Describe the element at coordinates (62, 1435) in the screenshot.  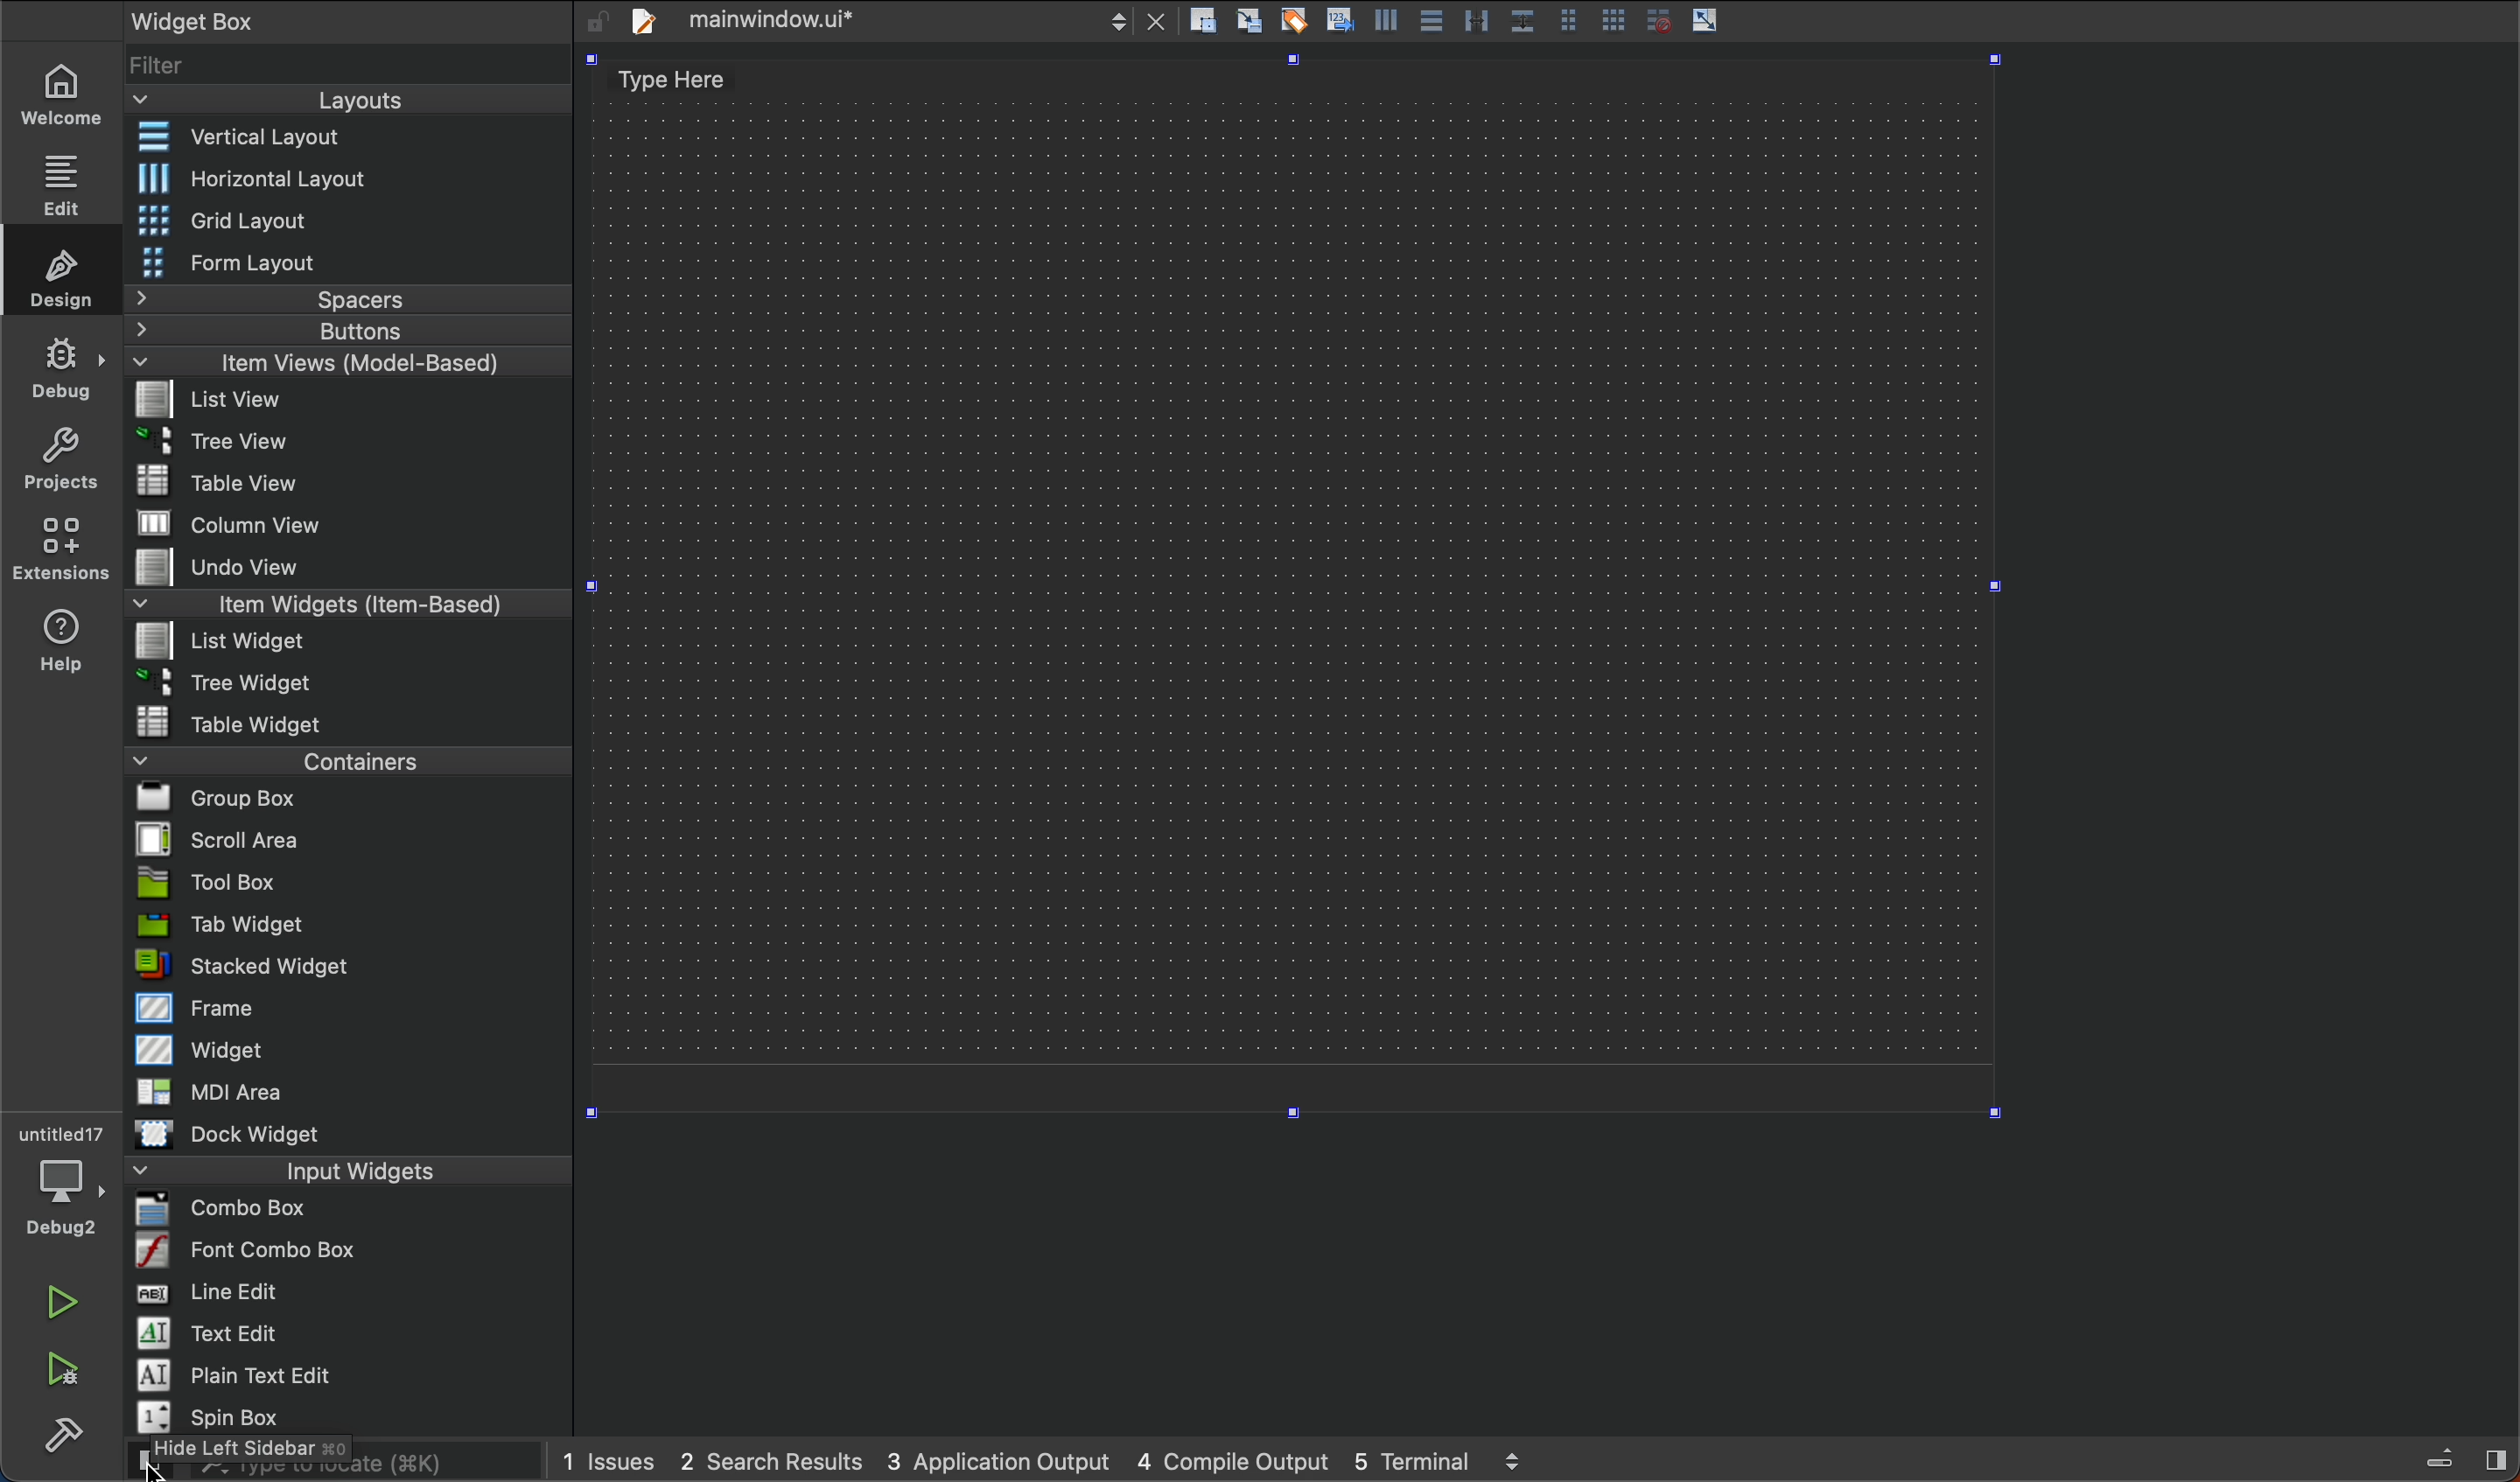
I see `build` at that location.